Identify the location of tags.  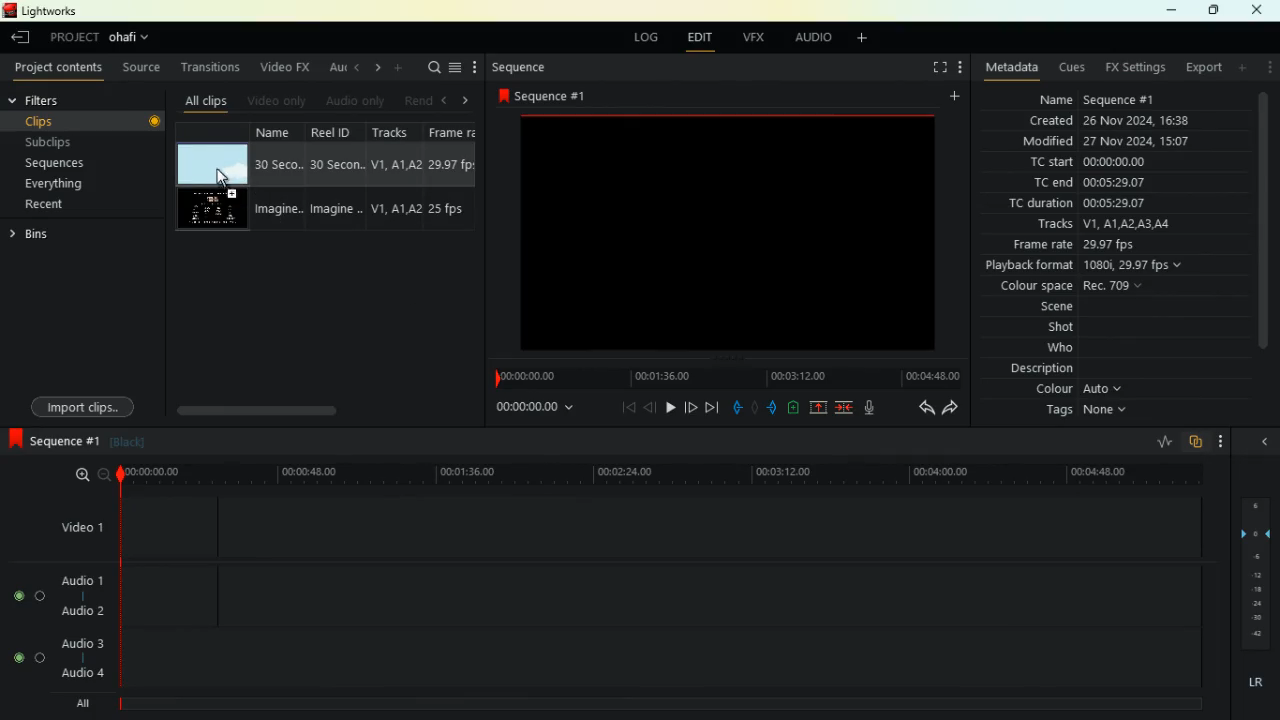
(1081, 413).